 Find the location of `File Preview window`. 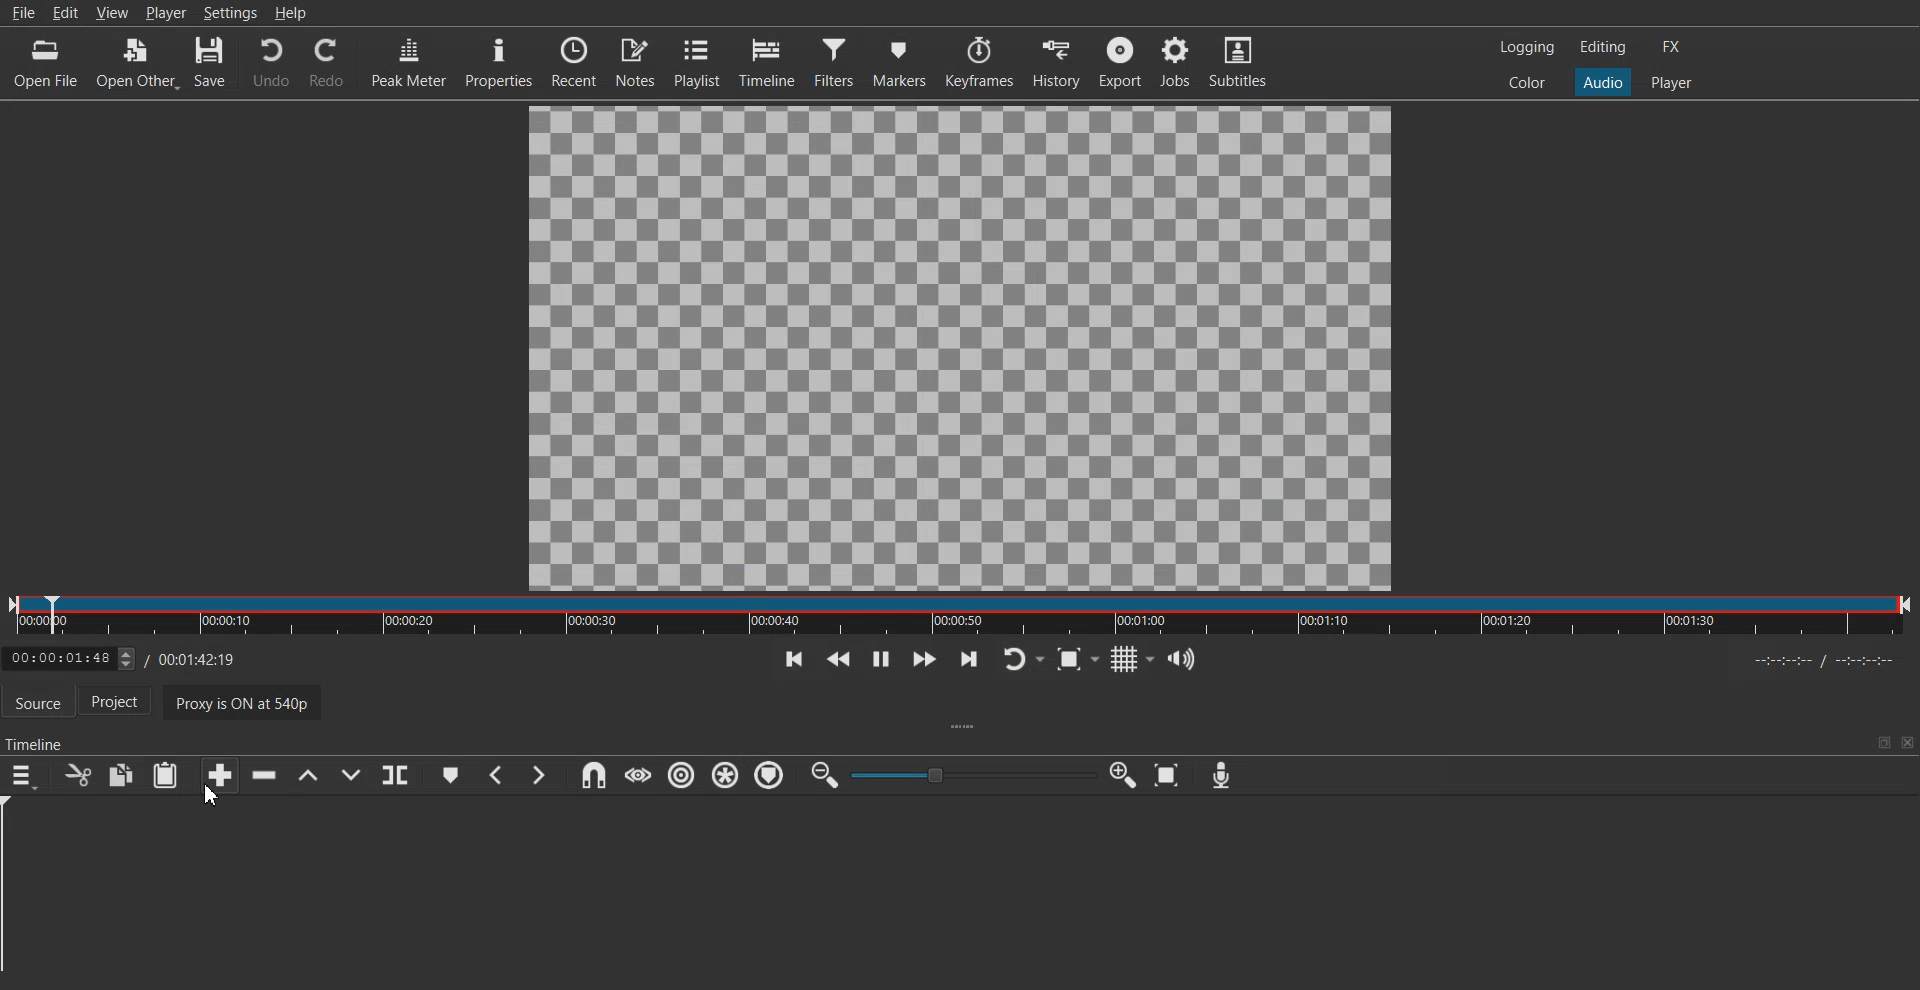

File Preview window is located at coordinates (960, 349).